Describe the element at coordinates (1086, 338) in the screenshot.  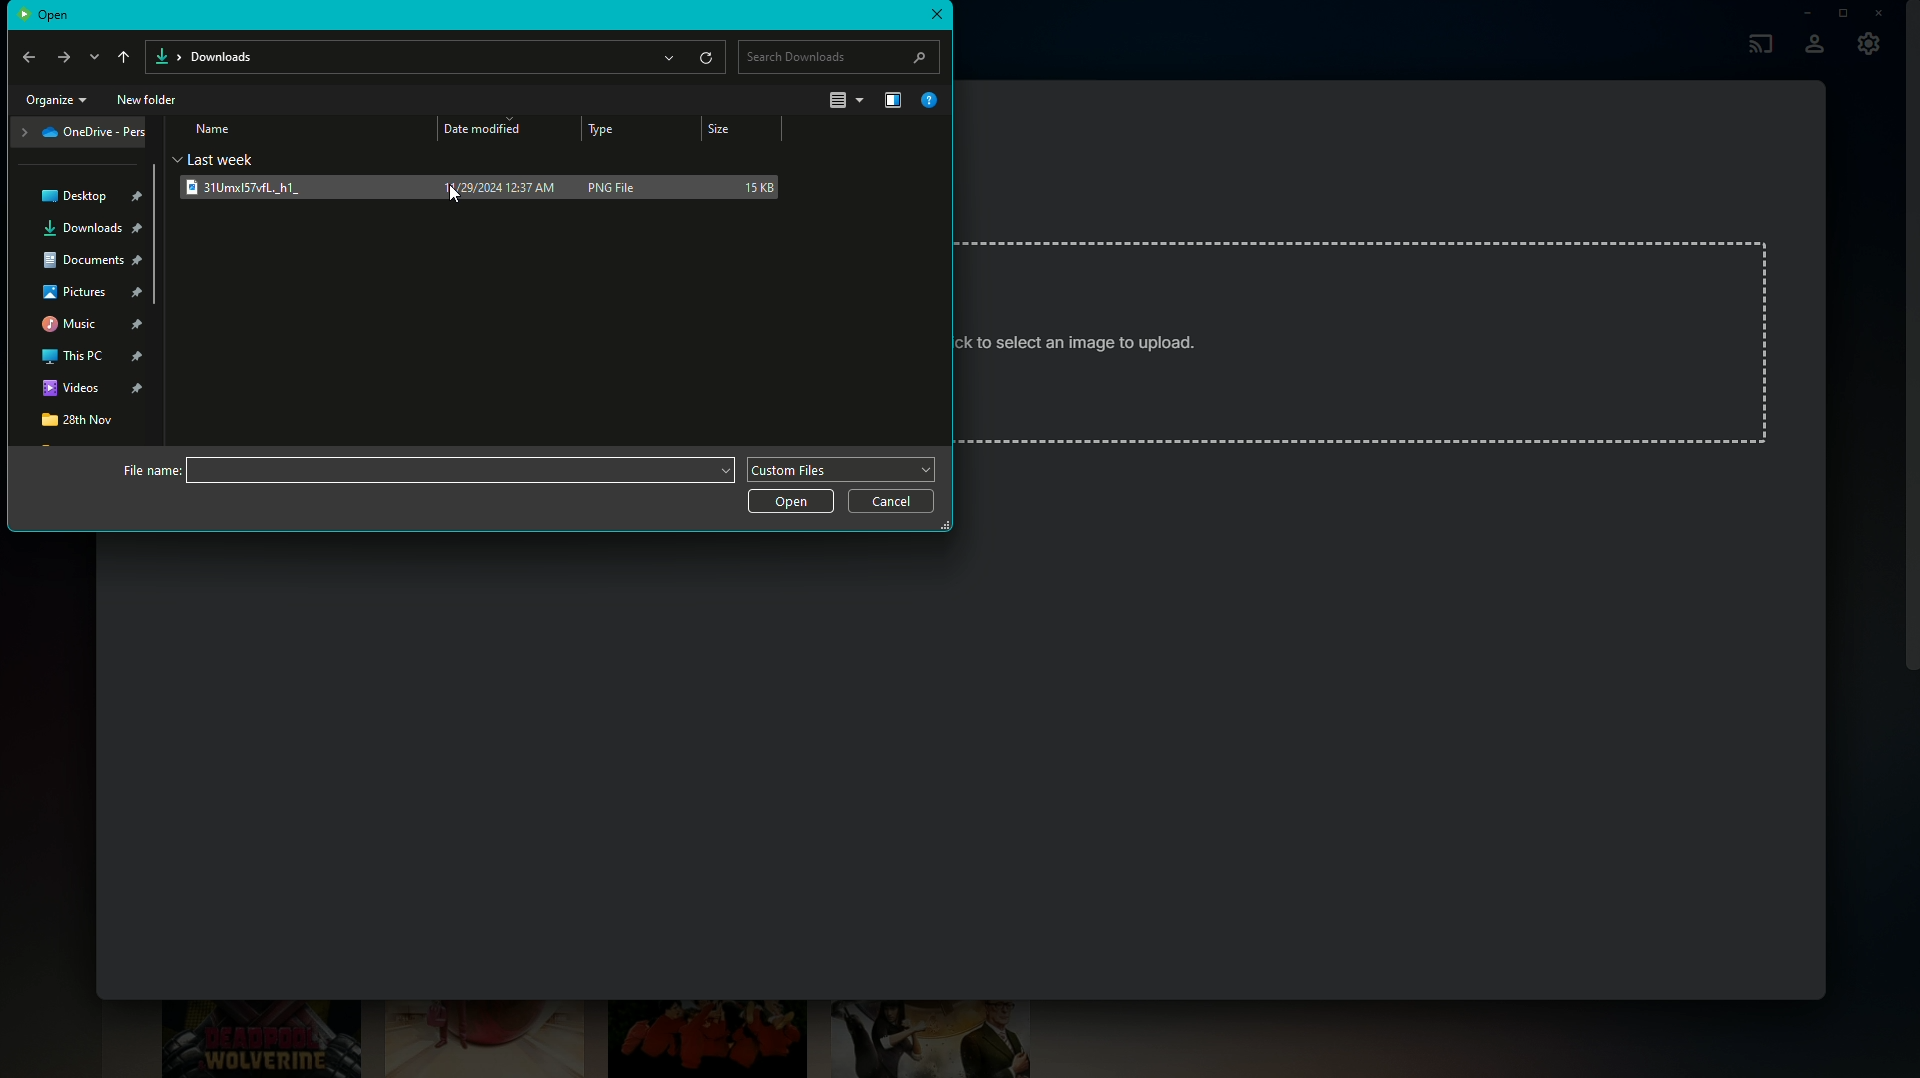
I see `` at that location.